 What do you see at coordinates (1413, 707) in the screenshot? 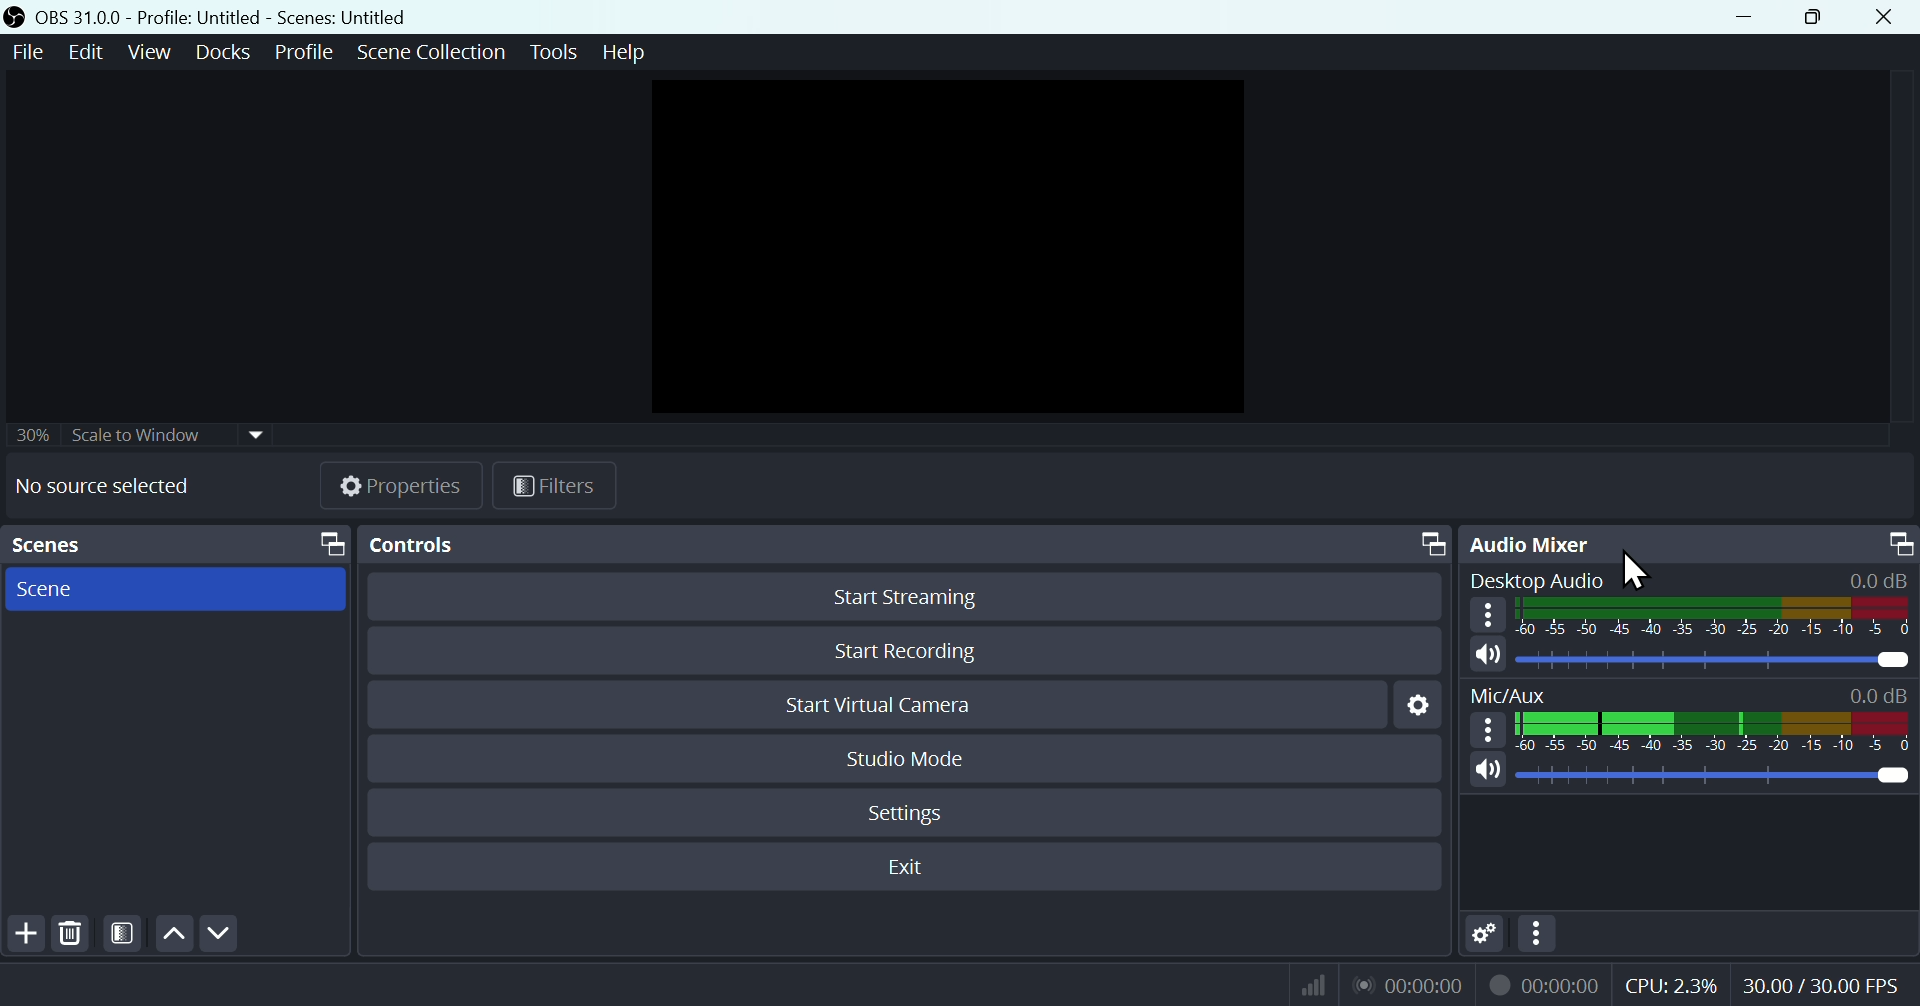
I see `Settings` at bounding box center [1413, 707].